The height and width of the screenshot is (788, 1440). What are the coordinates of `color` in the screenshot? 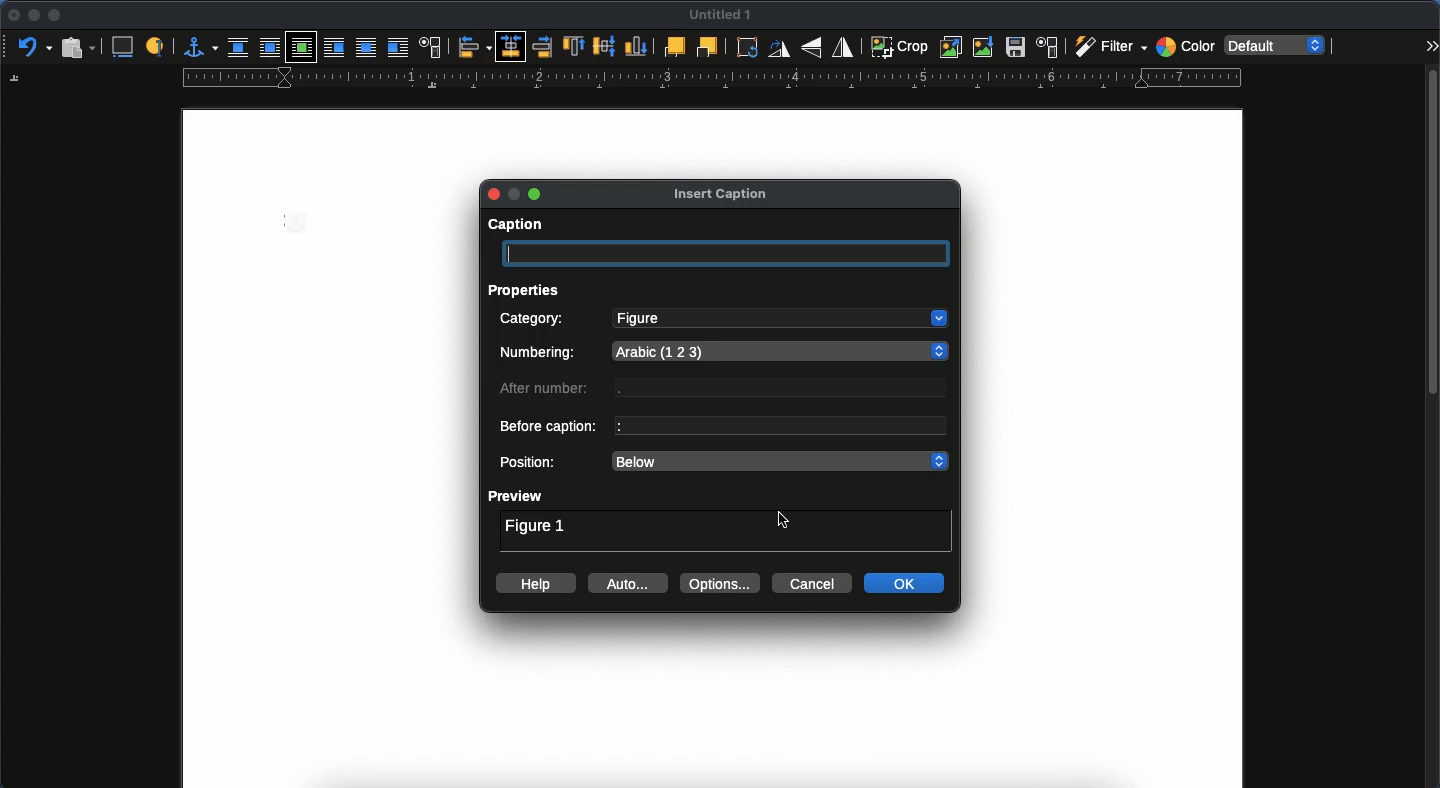 It's located at (1184, 45).